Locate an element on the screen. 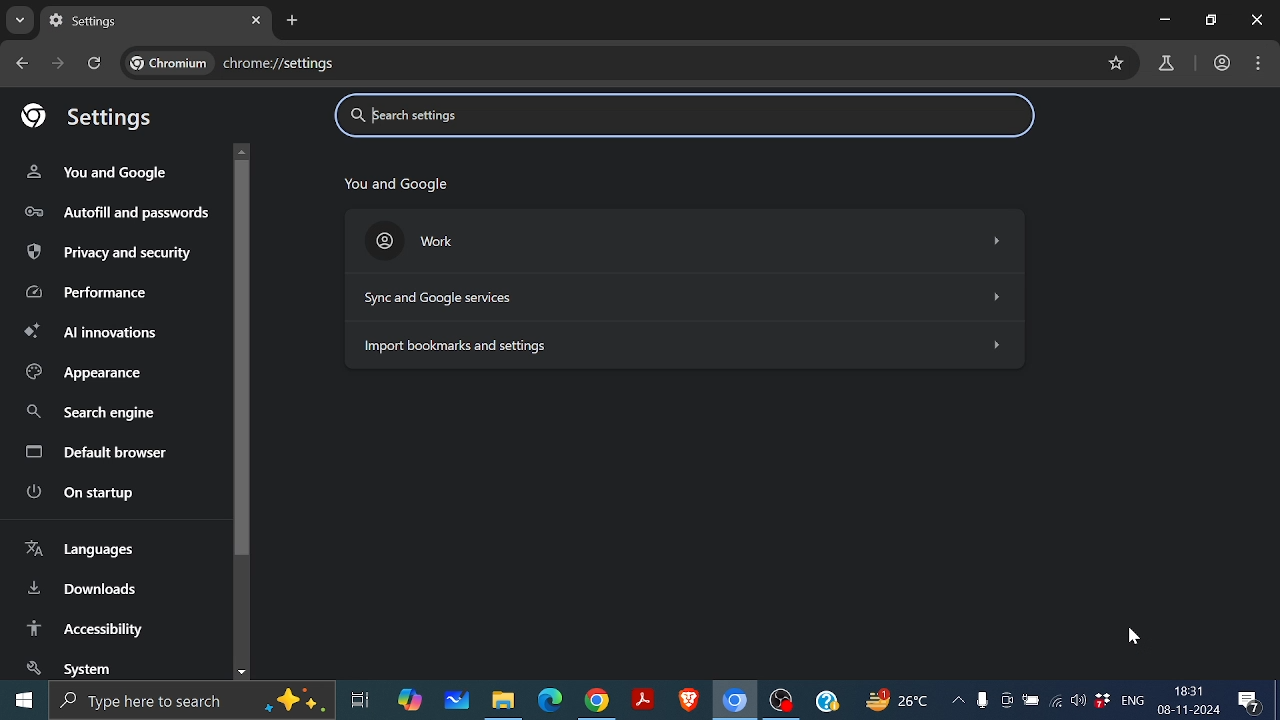 This screenshot has height=720, width=1280. Settings is located at coordinates (108, 117).